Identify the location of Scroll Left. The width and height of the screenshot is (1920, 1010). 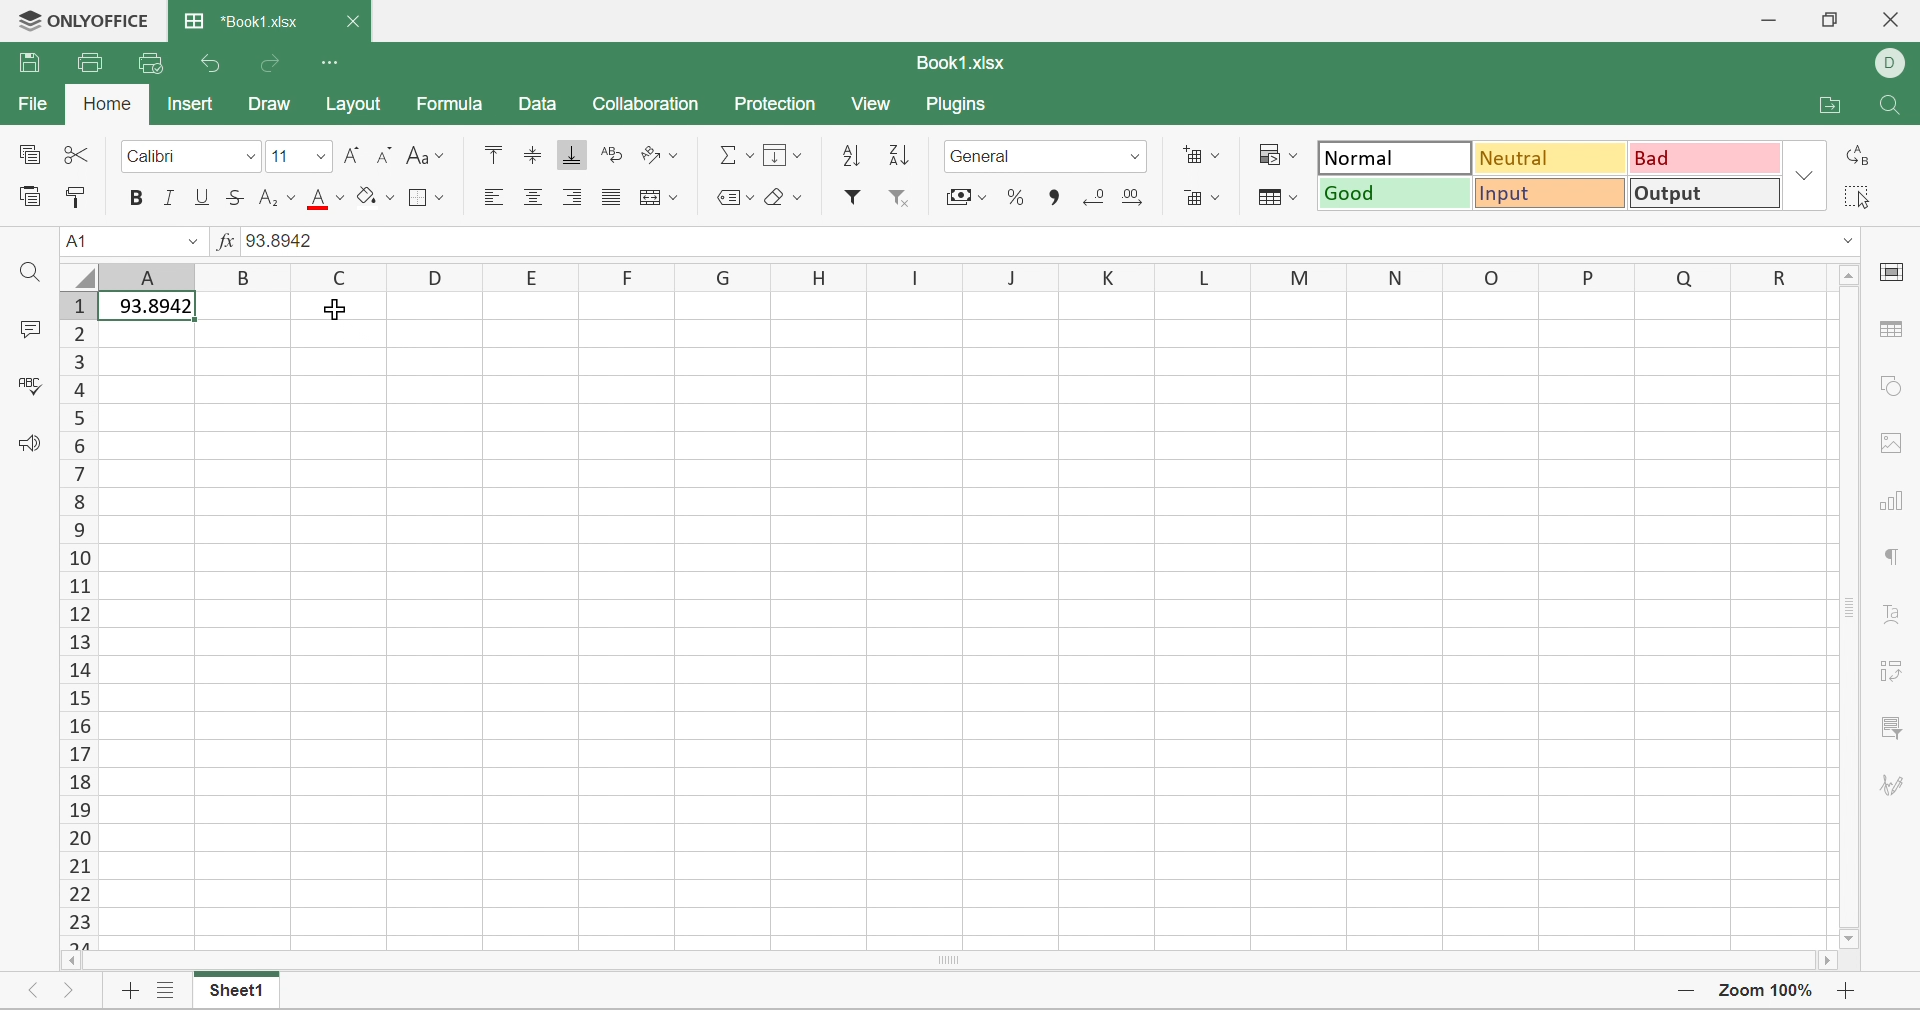
(73, 963).